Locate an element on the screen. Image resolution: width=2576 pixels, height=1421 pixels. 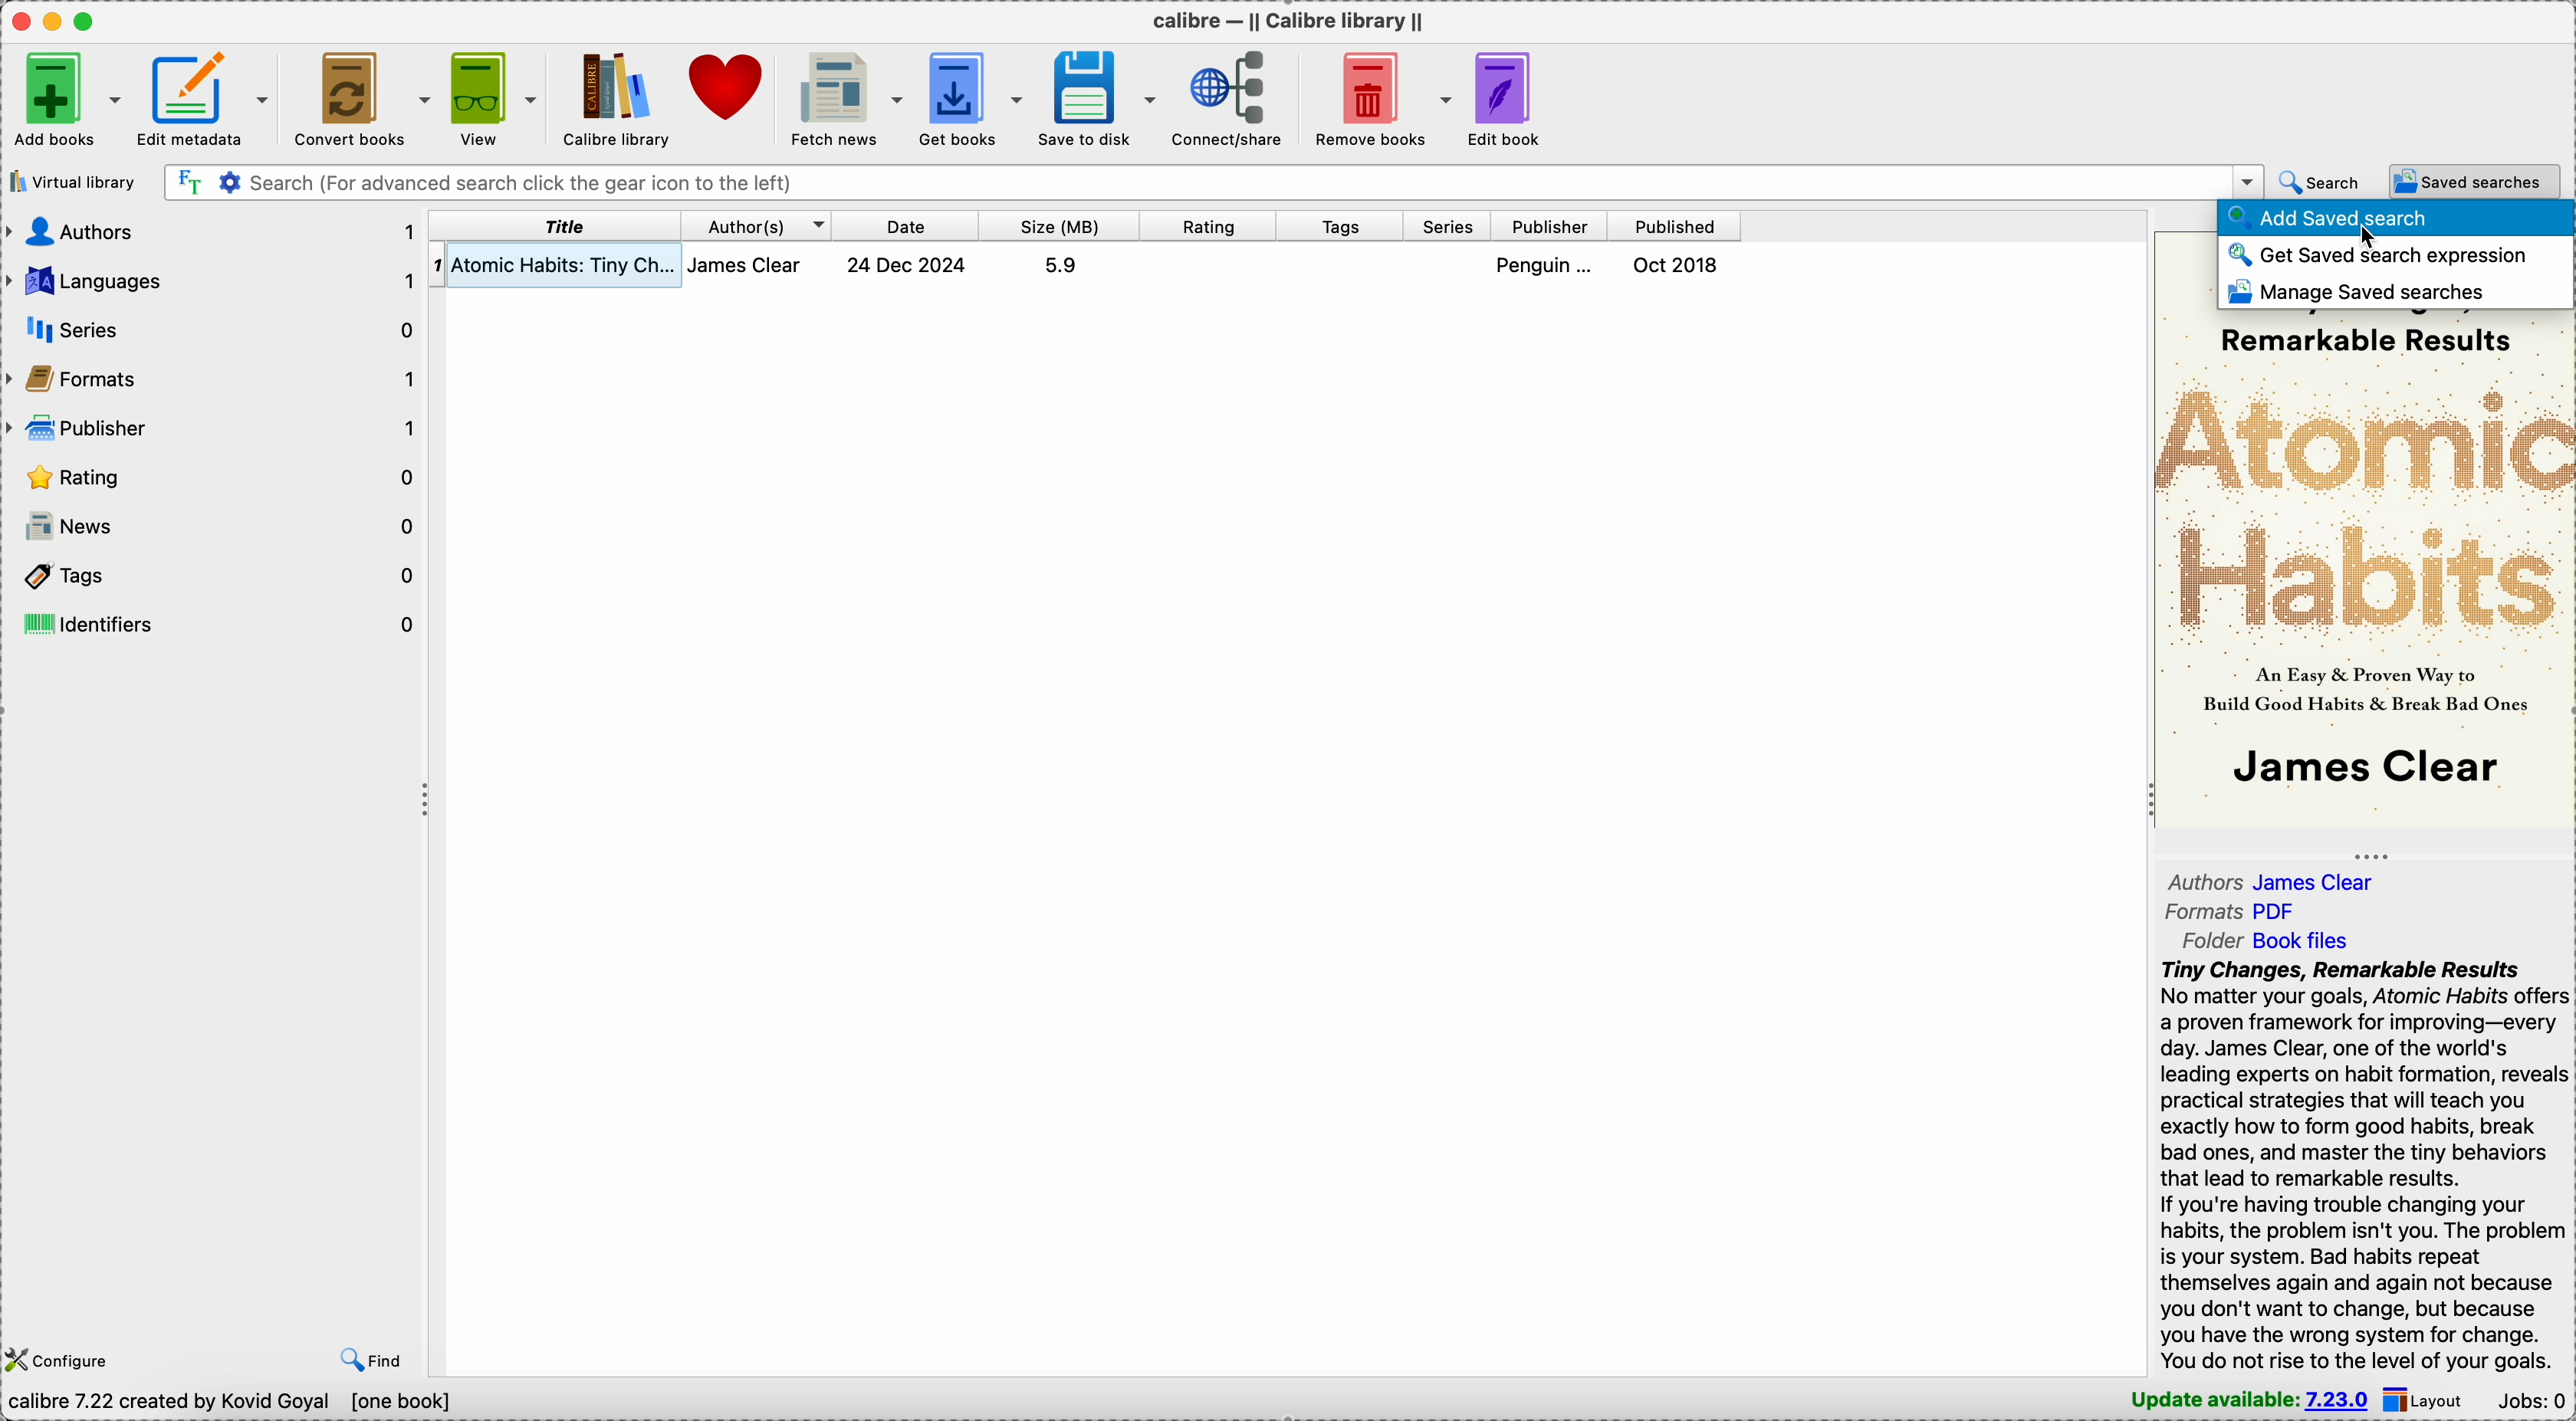
atomic habits: Tiny changes, remarkable results is located at coordinates (566, 266).